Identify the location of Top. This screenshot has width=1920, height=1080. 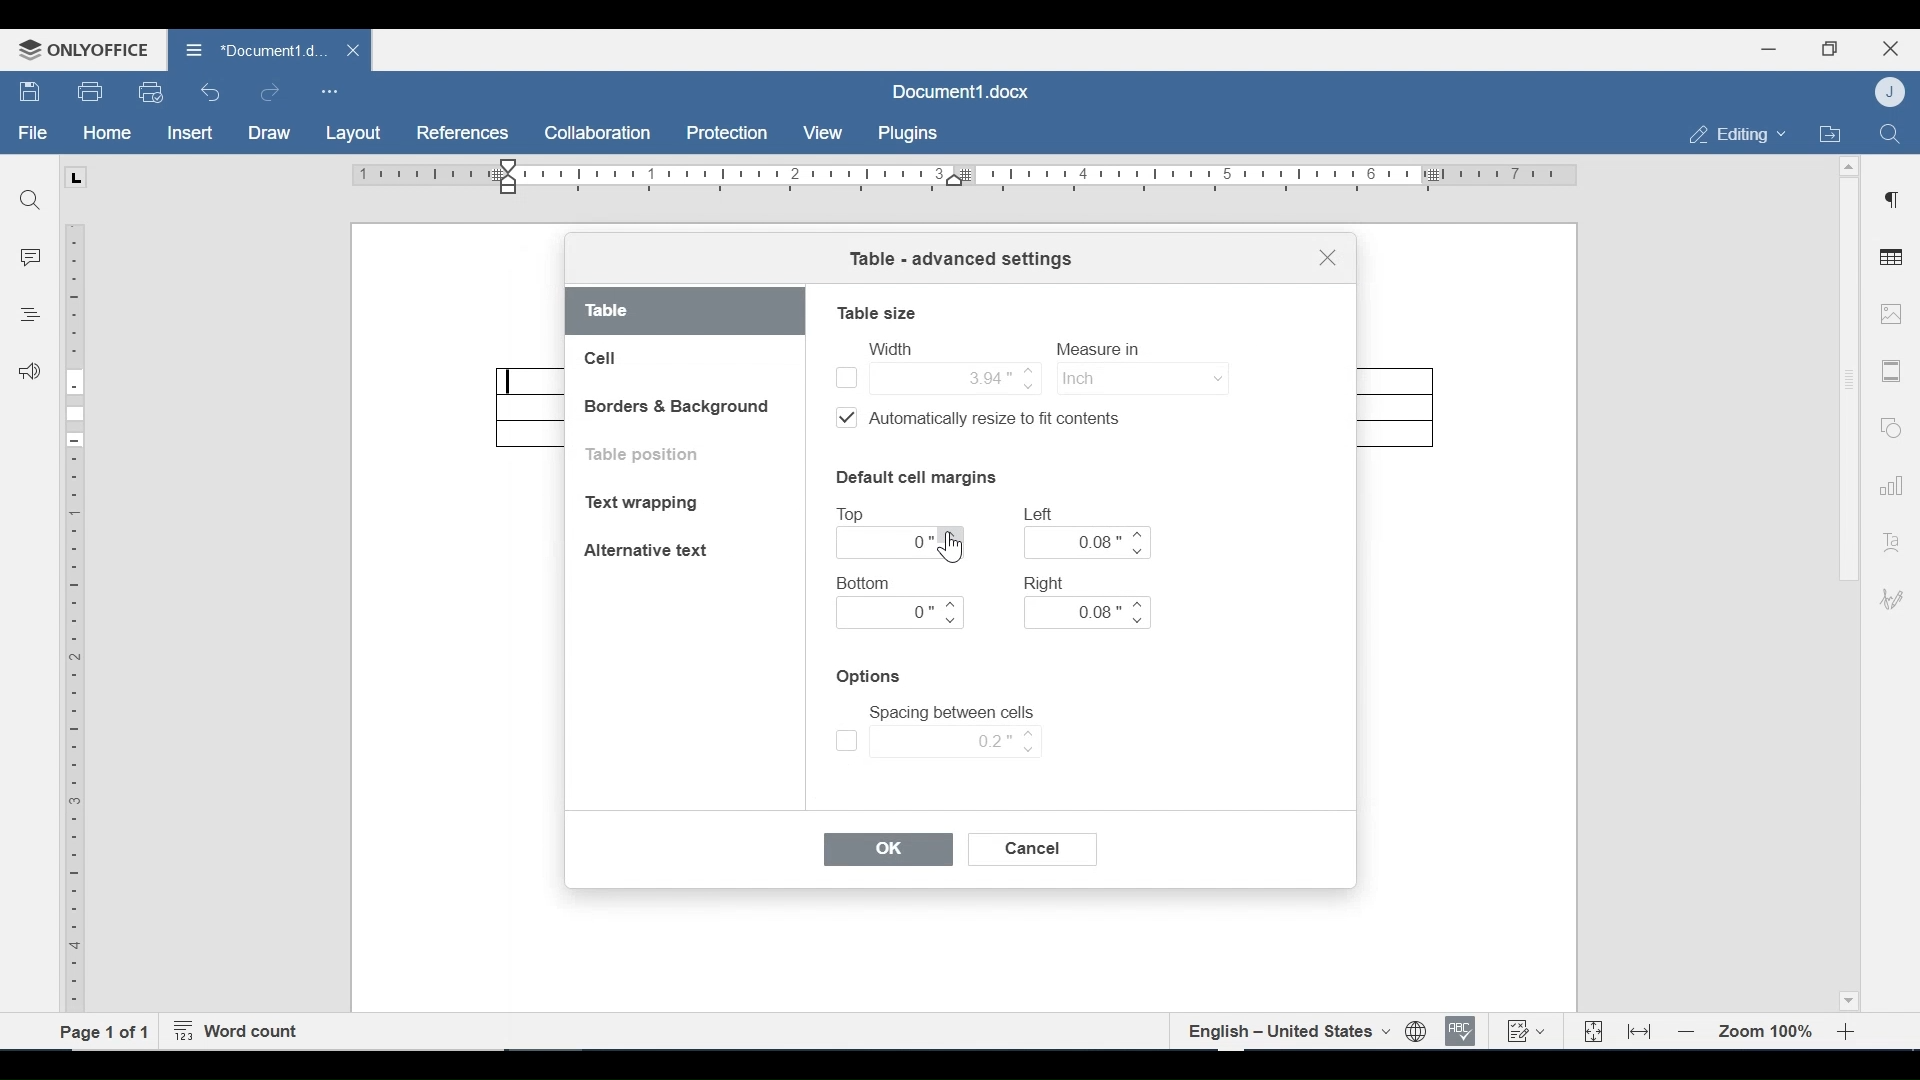
(855, 515).